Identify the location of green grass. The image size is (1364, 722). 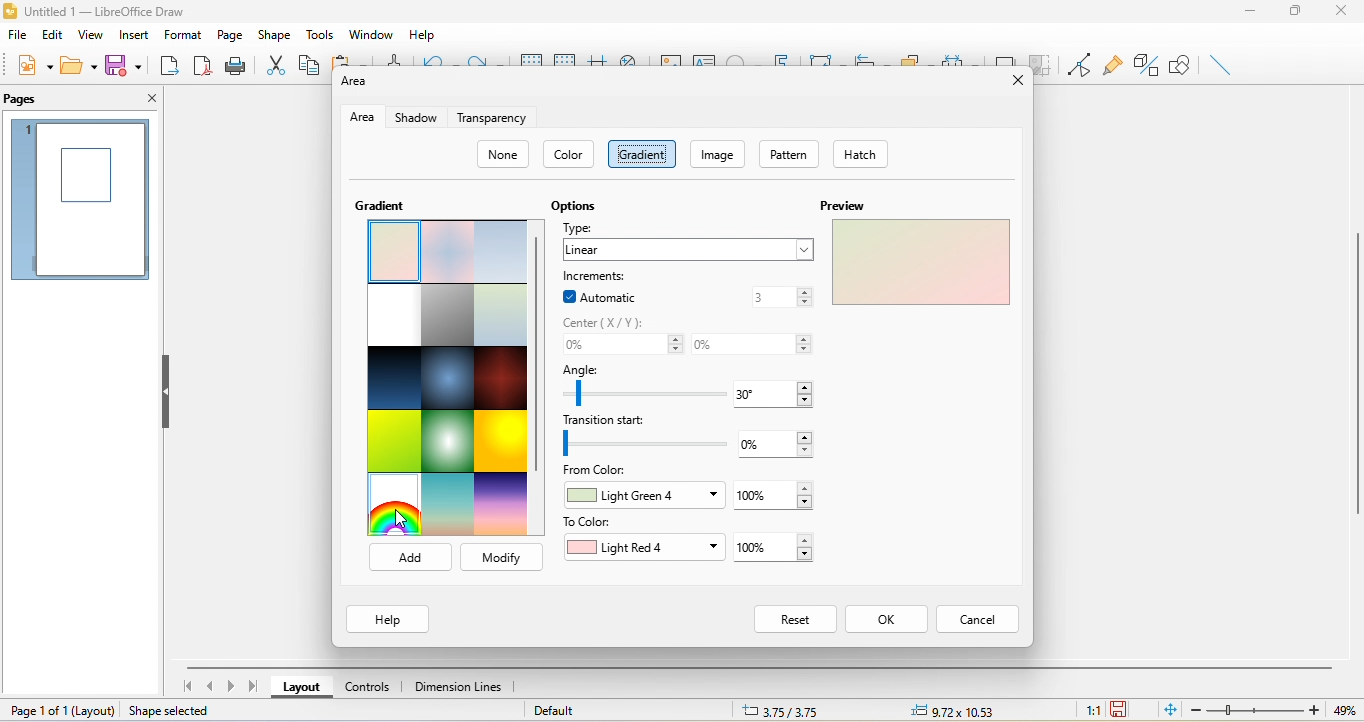
(392, 442).